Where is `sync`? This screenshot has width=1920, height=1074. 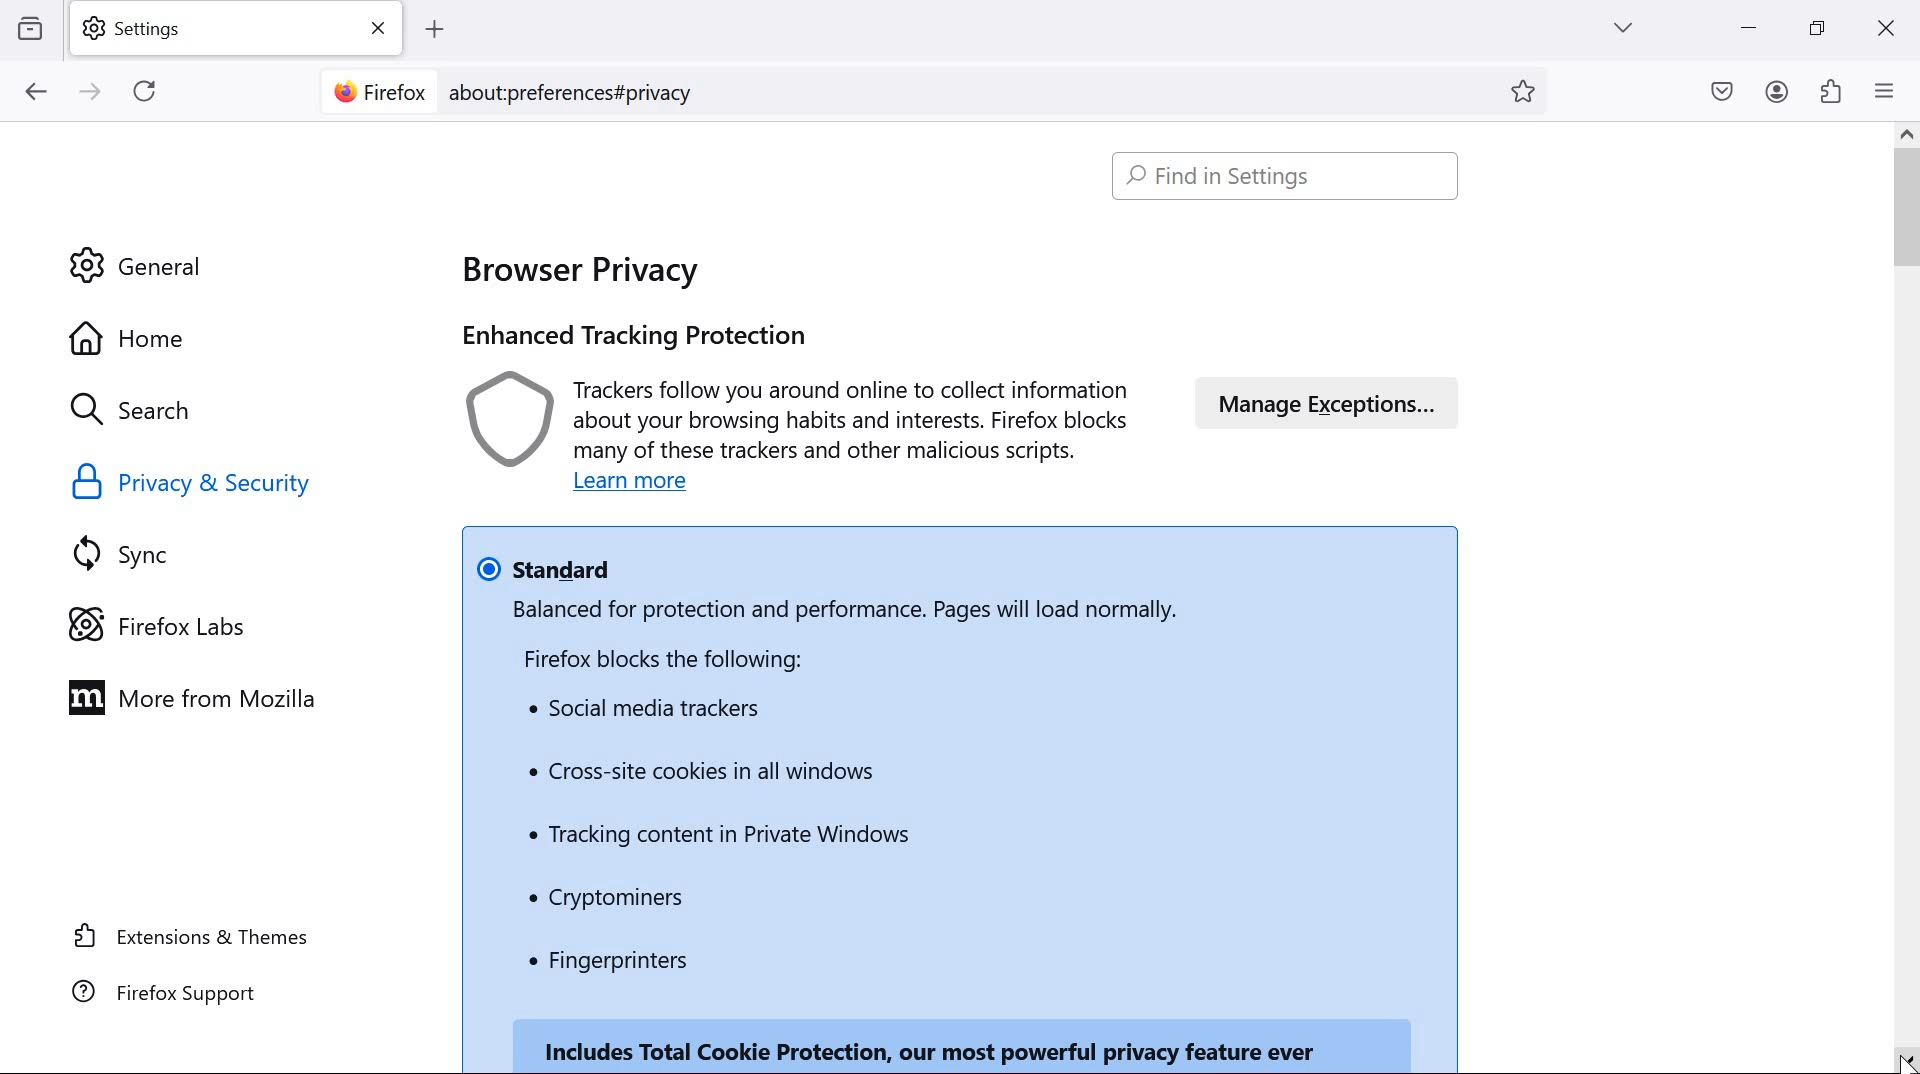 sync is located at coordinates (131, 553).